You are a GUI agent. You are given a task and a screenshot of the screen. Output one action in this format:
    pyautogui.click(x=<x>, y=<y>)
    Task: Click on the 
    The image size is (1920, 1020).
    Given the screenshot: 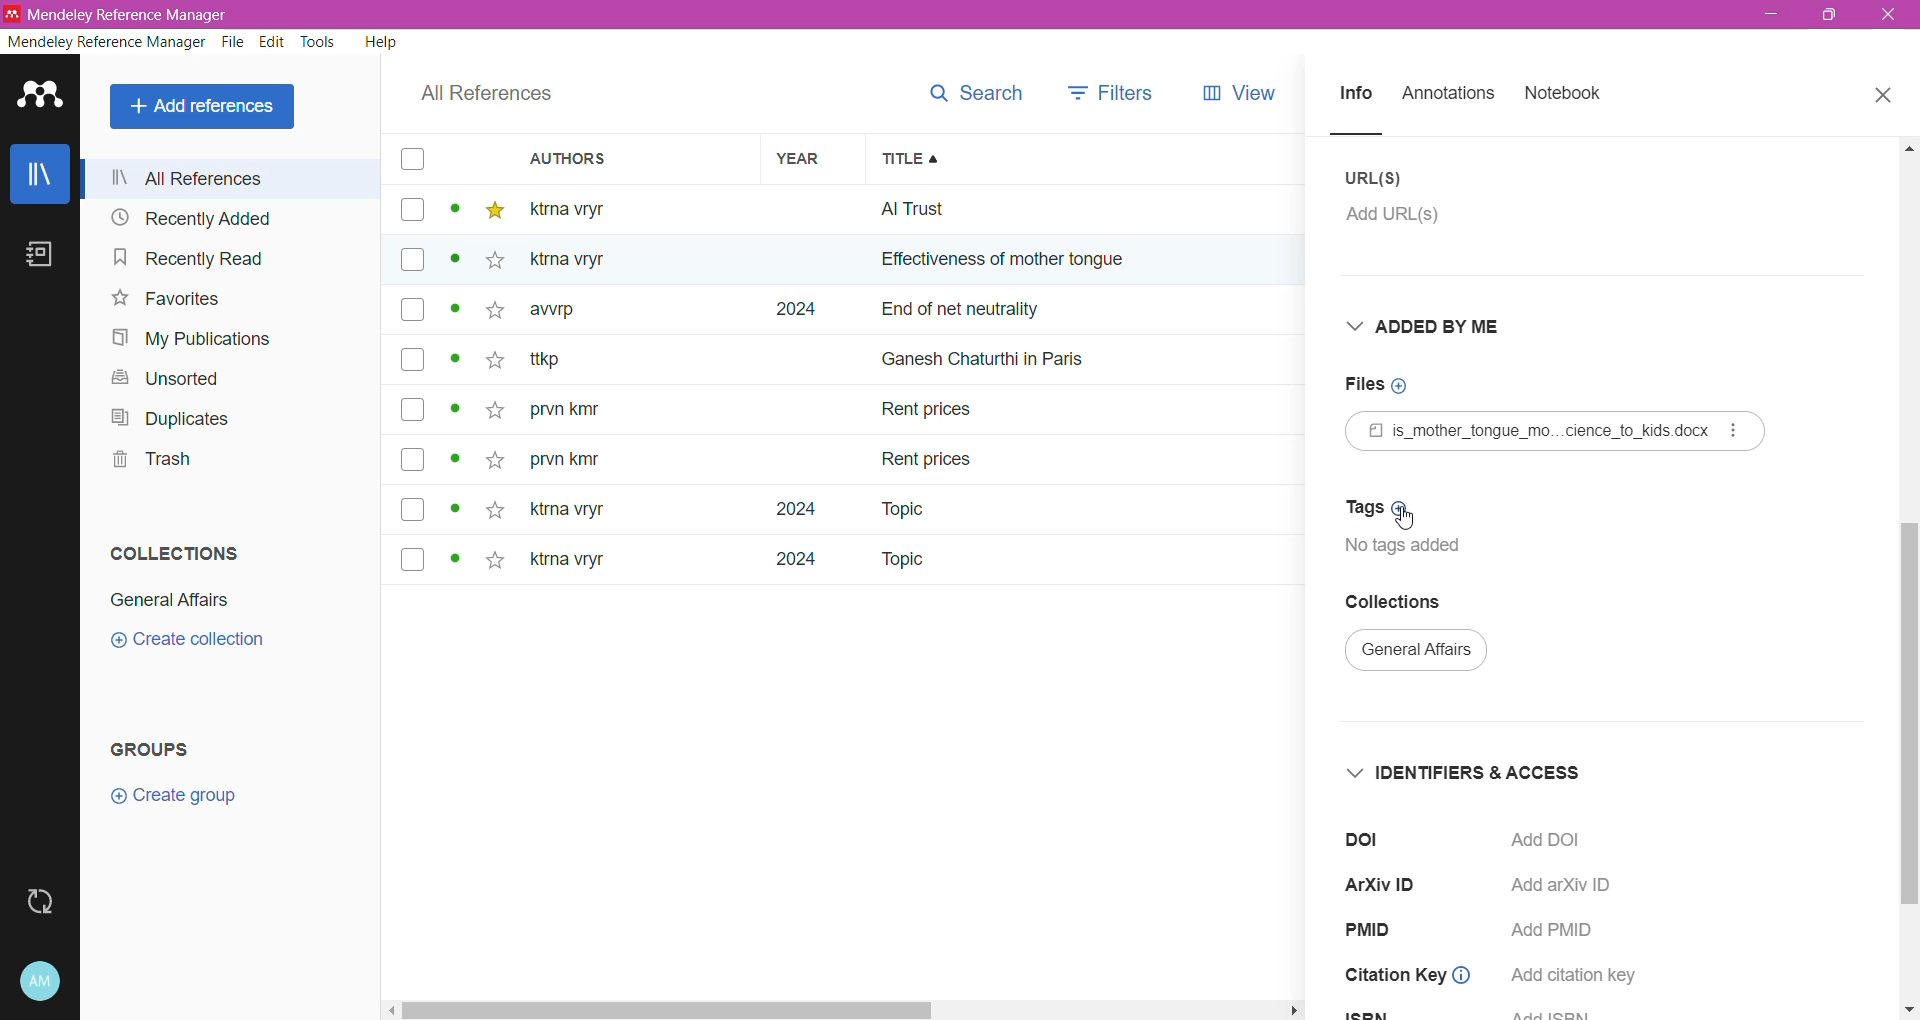 What is the action you would take?
    pyautogui.click(x=1367, y=839)
    